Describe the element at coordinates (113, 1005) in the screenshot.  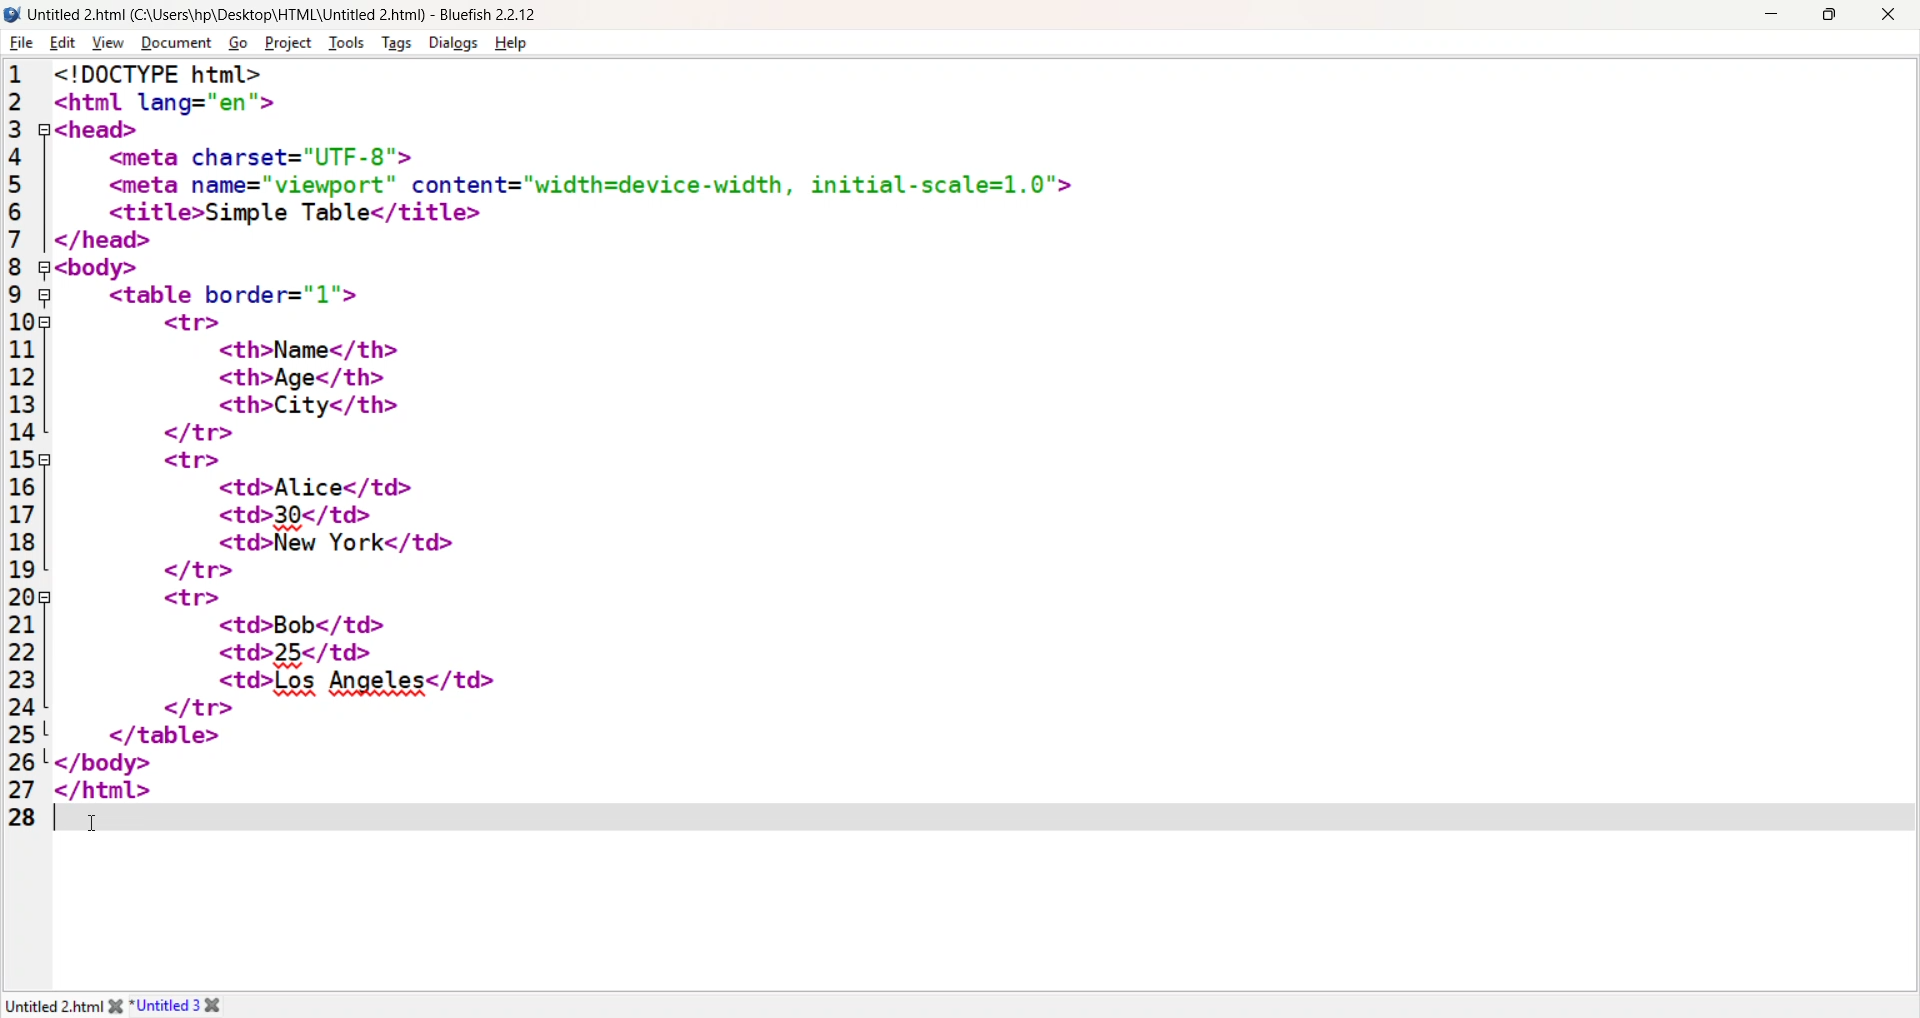
I see `close file 1` at that location.